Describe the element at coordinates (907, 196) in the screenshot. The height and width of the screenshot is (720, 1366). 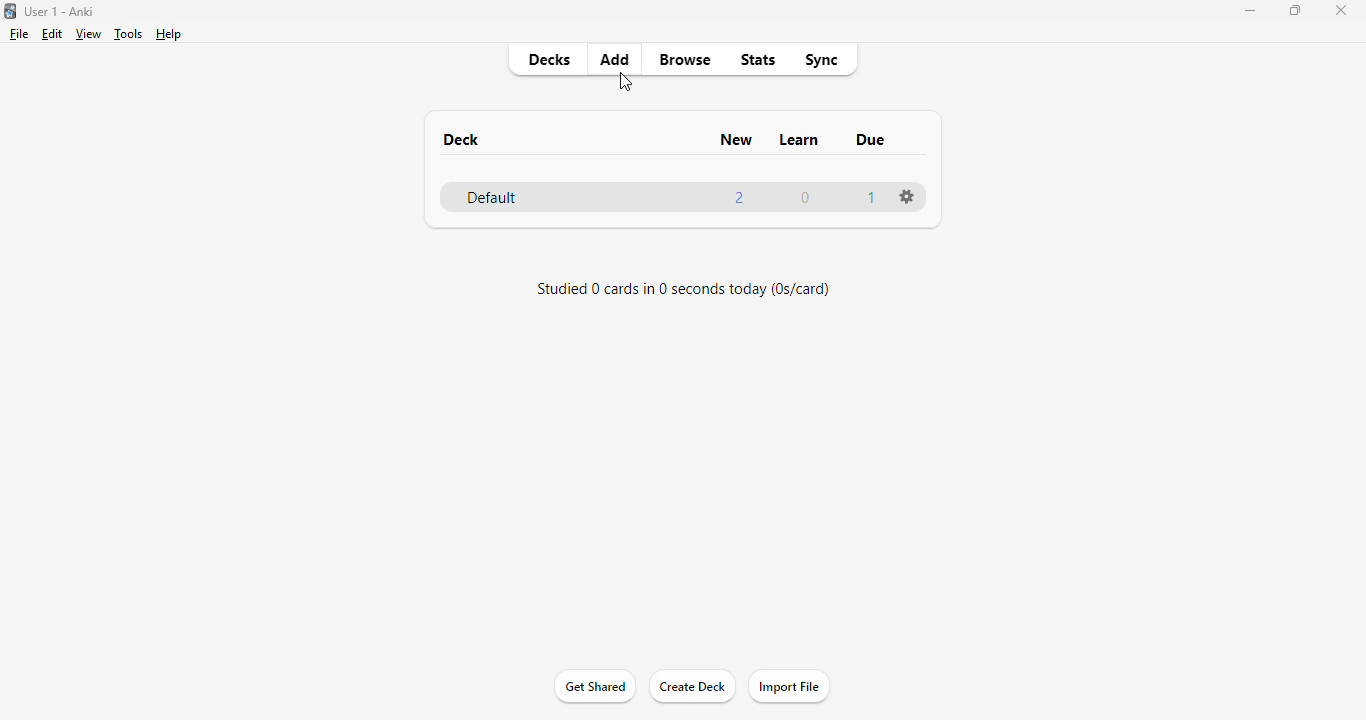
I see `options` at that location.